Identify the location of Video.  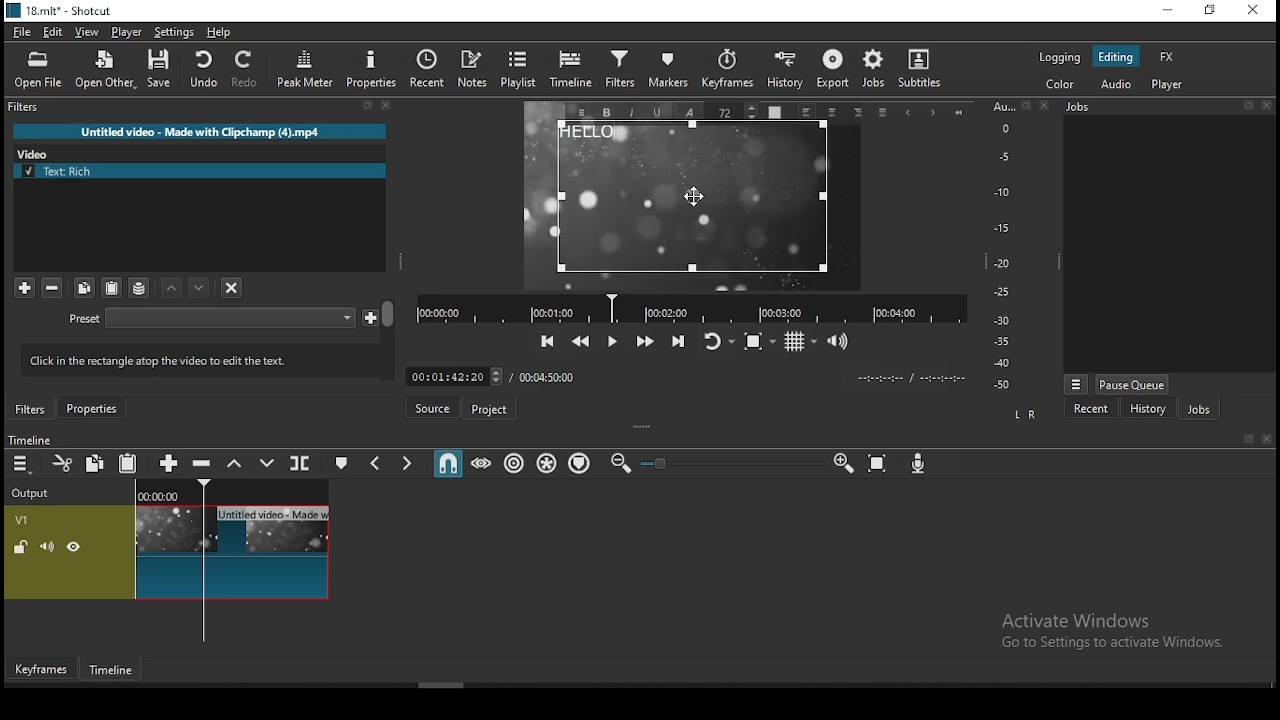
(38, 152).